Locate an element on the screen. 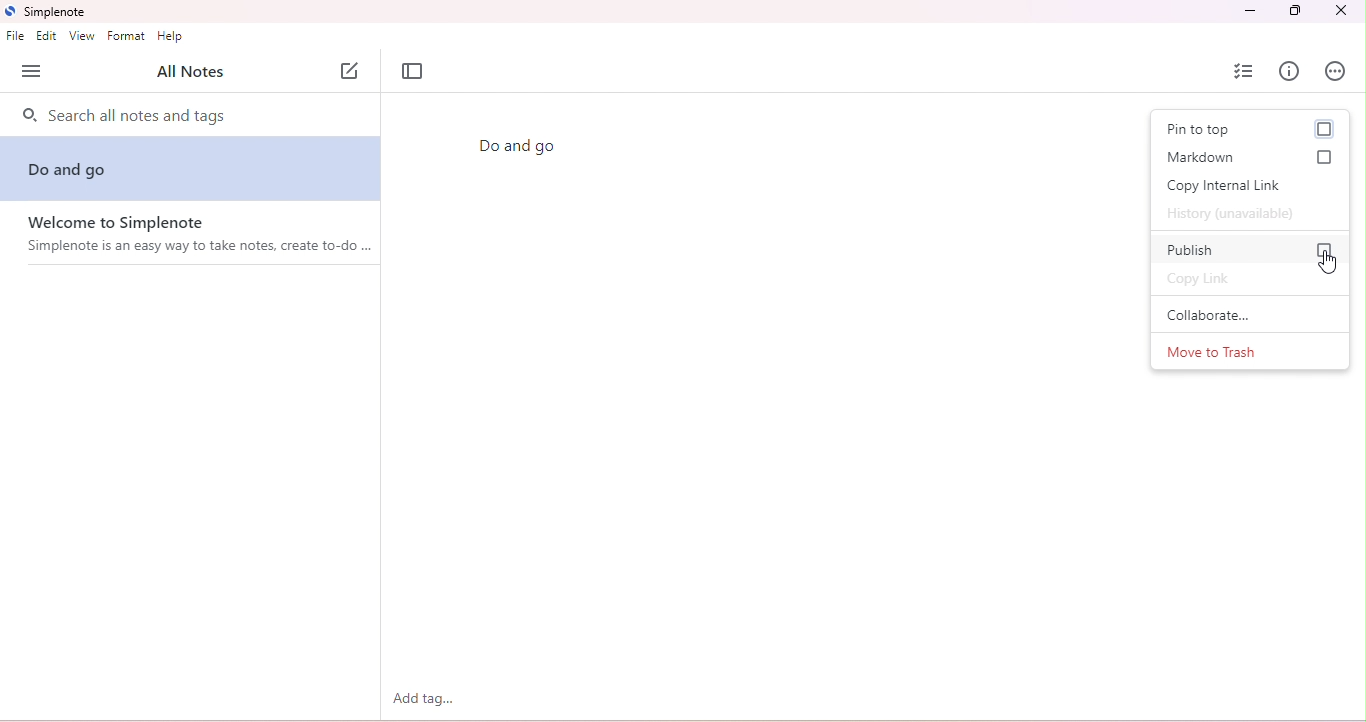 The height and width of the screenshot is (722, 1366). all notes is located at coordinates (190, 73).